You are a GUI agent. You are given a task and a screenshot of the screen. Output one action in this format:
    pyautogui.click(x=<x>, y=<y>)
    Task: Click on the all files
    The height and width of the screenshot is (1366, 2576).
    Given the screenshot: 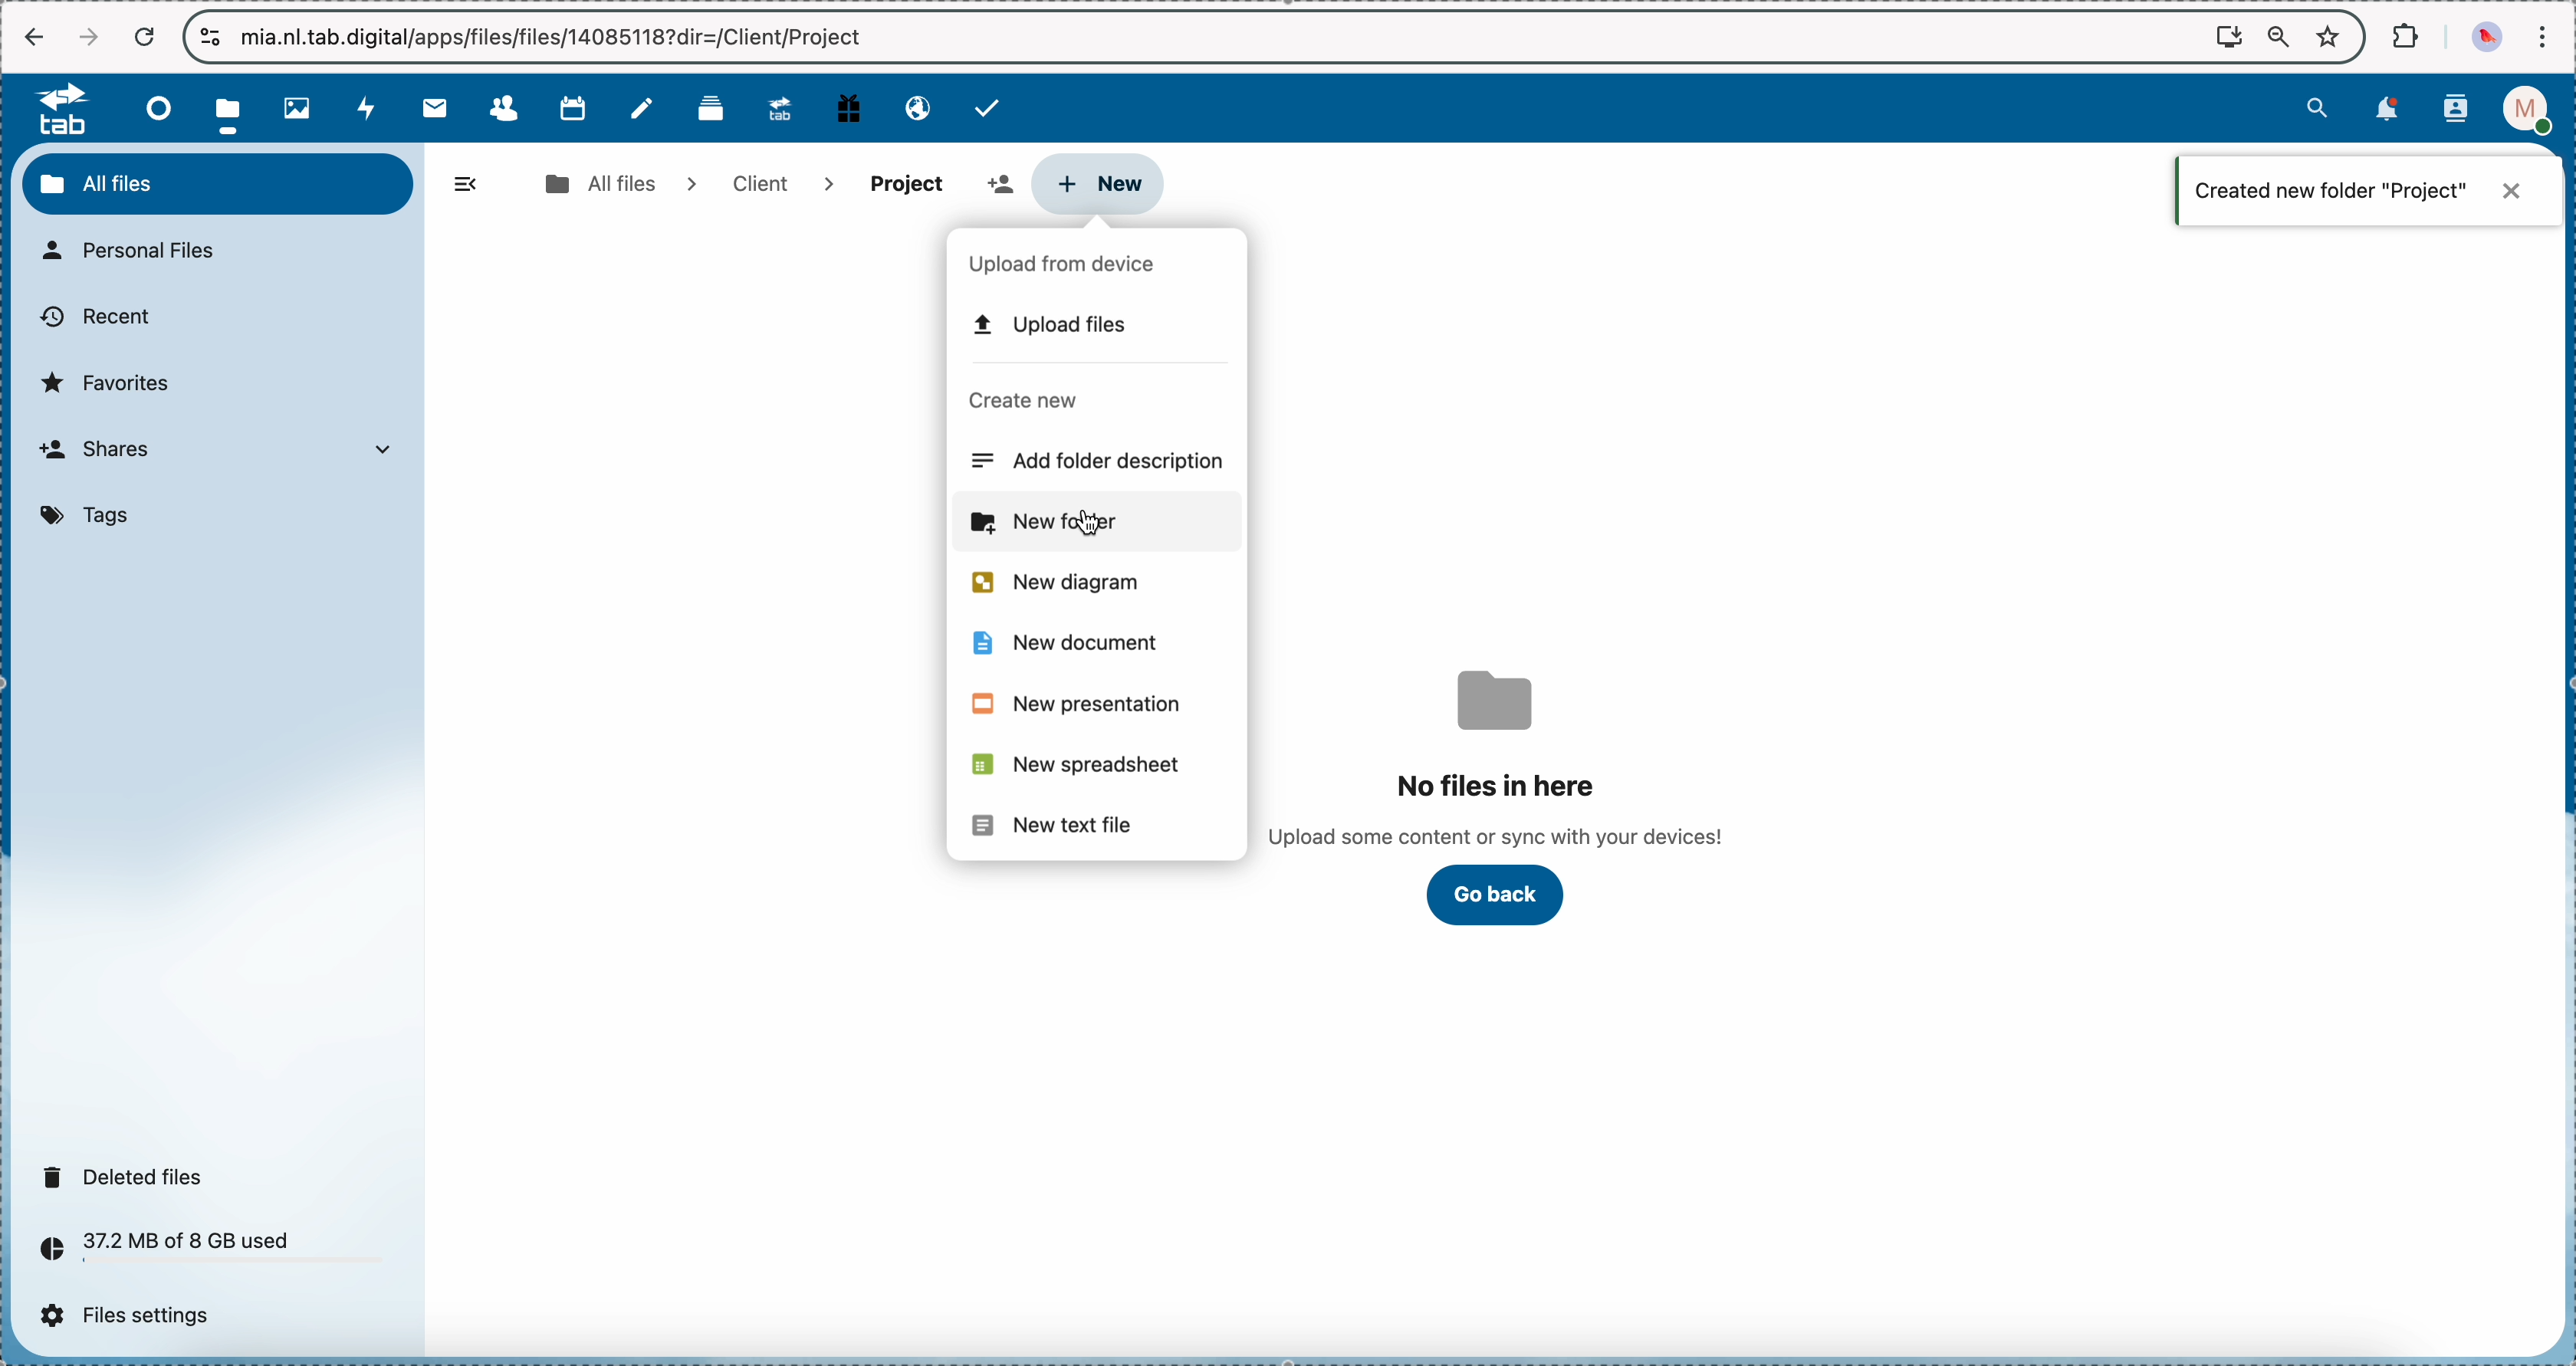 What is the action you would take?
    pyautogui.click(x=618, y=183)
    